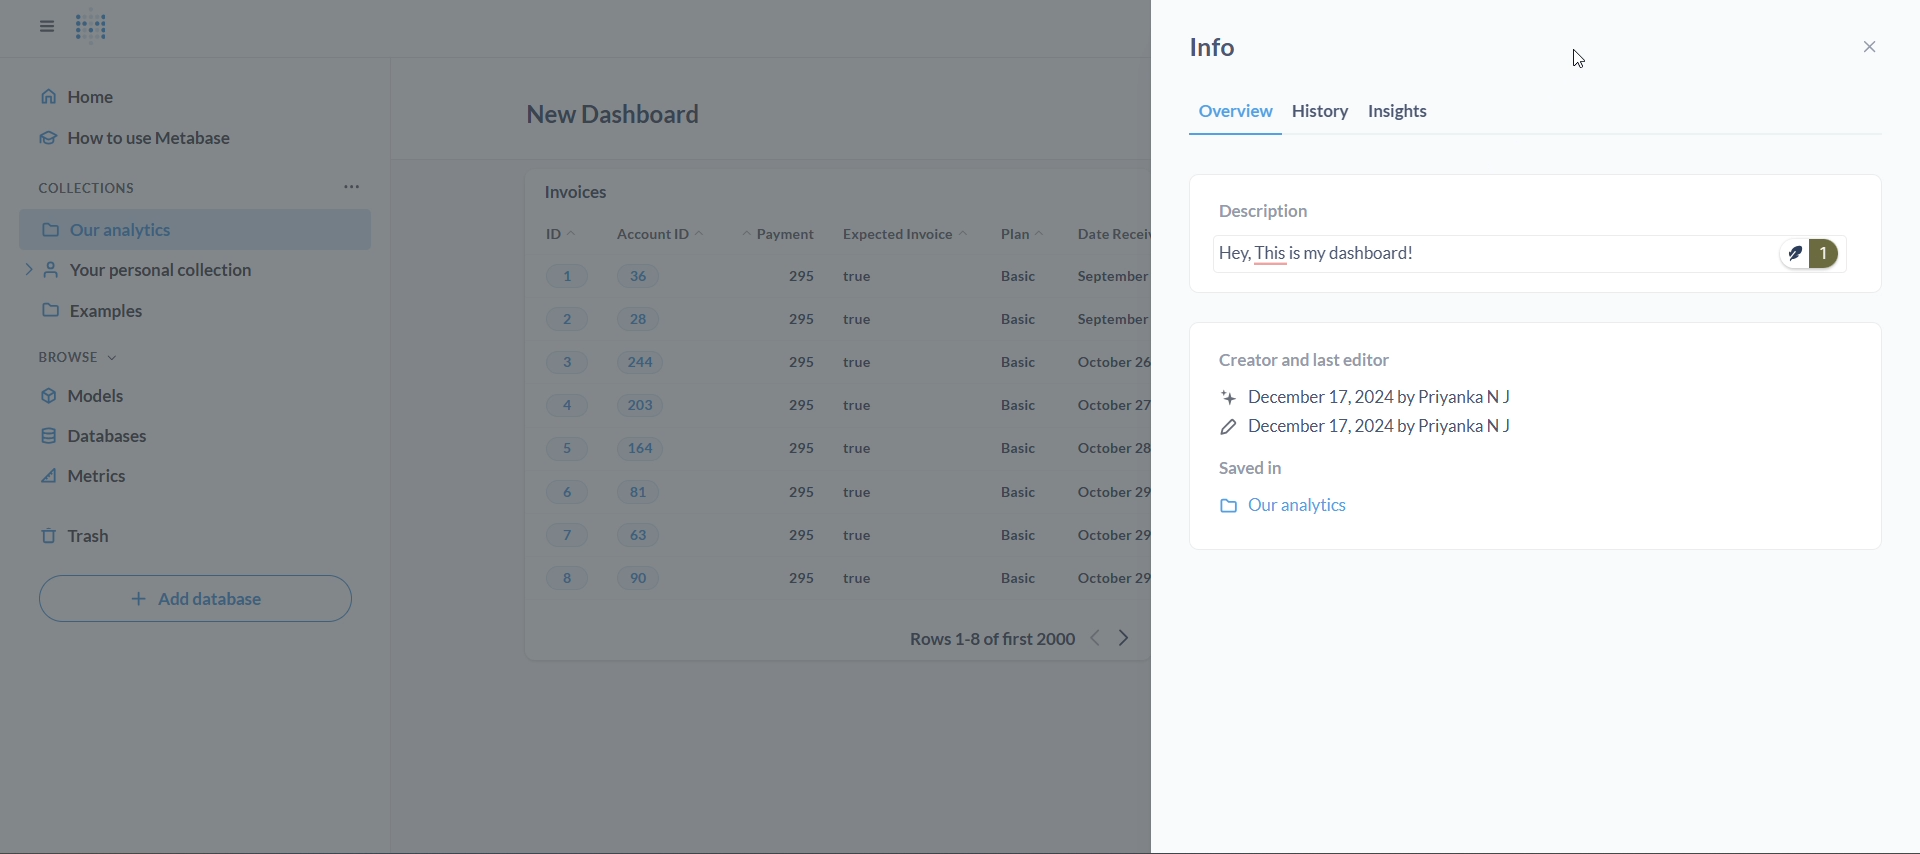 This screenshot has height=854, width=1920. What do you see at coordinates (1111, 534) in the screenshot?
I see `october 29` at bounding box center [1111, 534].